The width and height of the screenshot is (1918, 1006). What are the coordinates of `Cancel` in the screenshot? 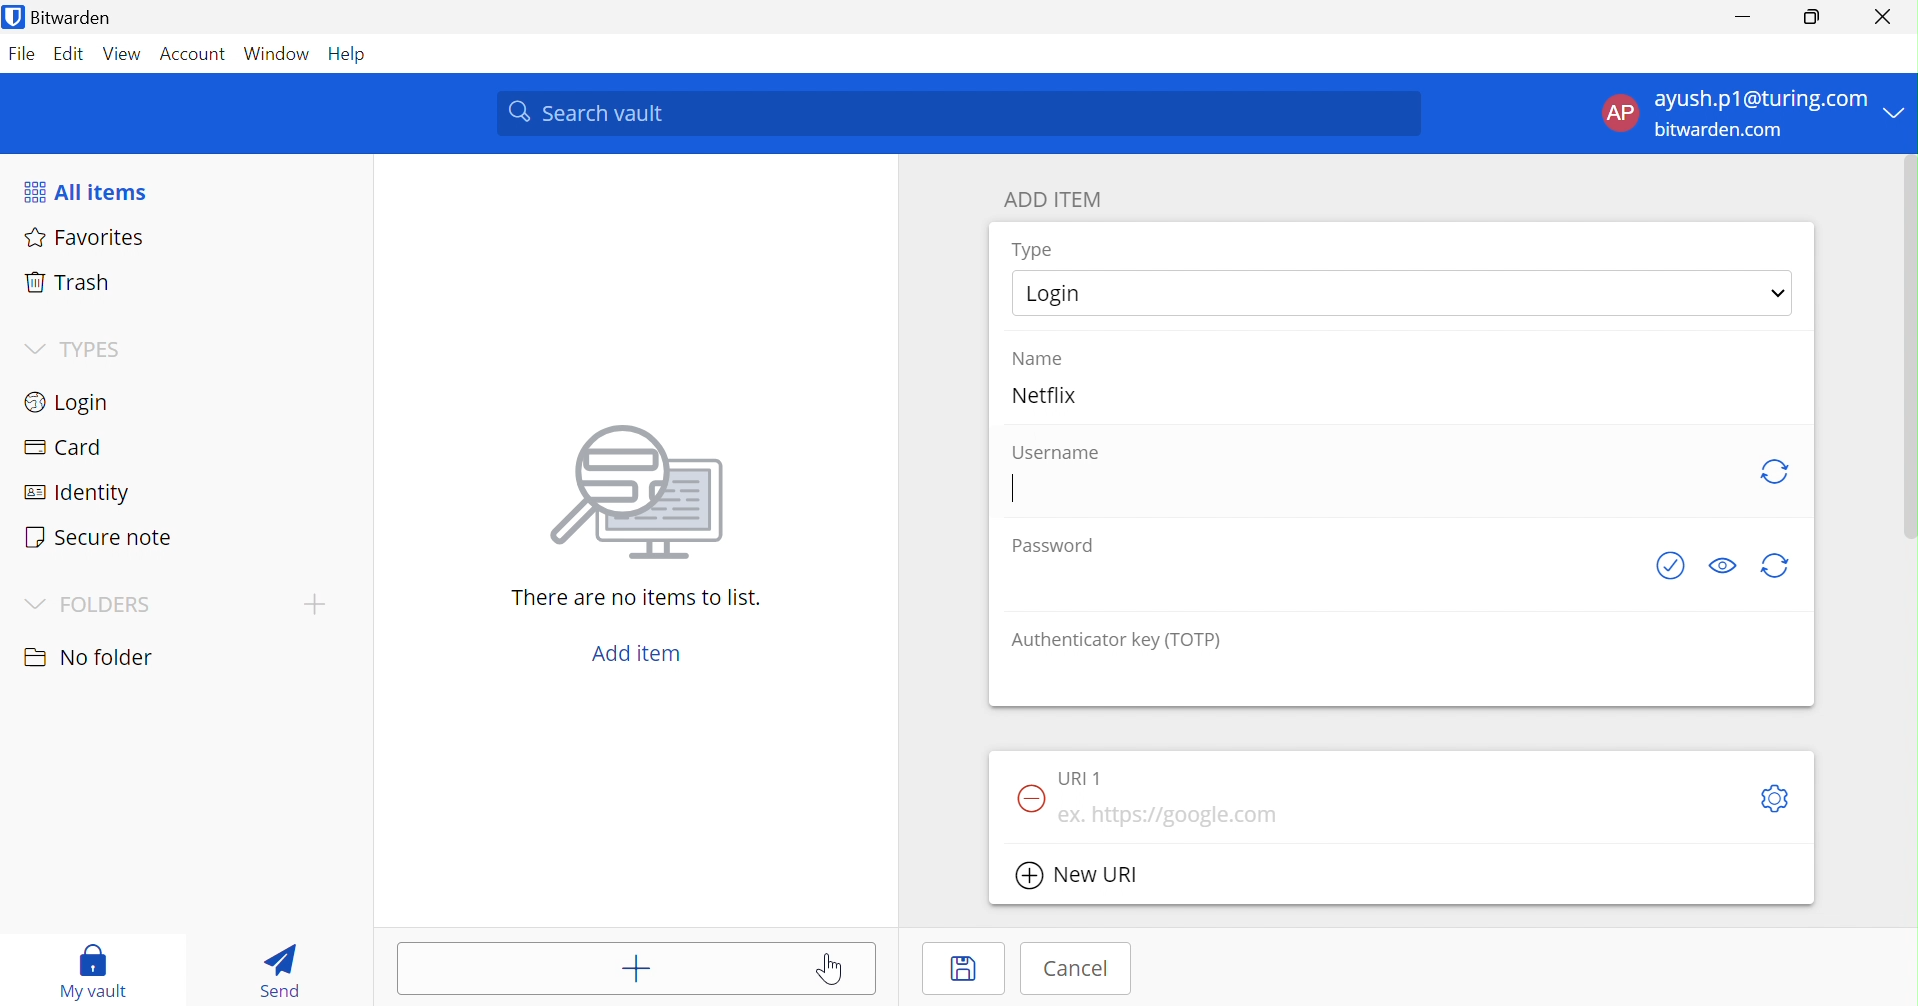 It's located at (1077, 969).